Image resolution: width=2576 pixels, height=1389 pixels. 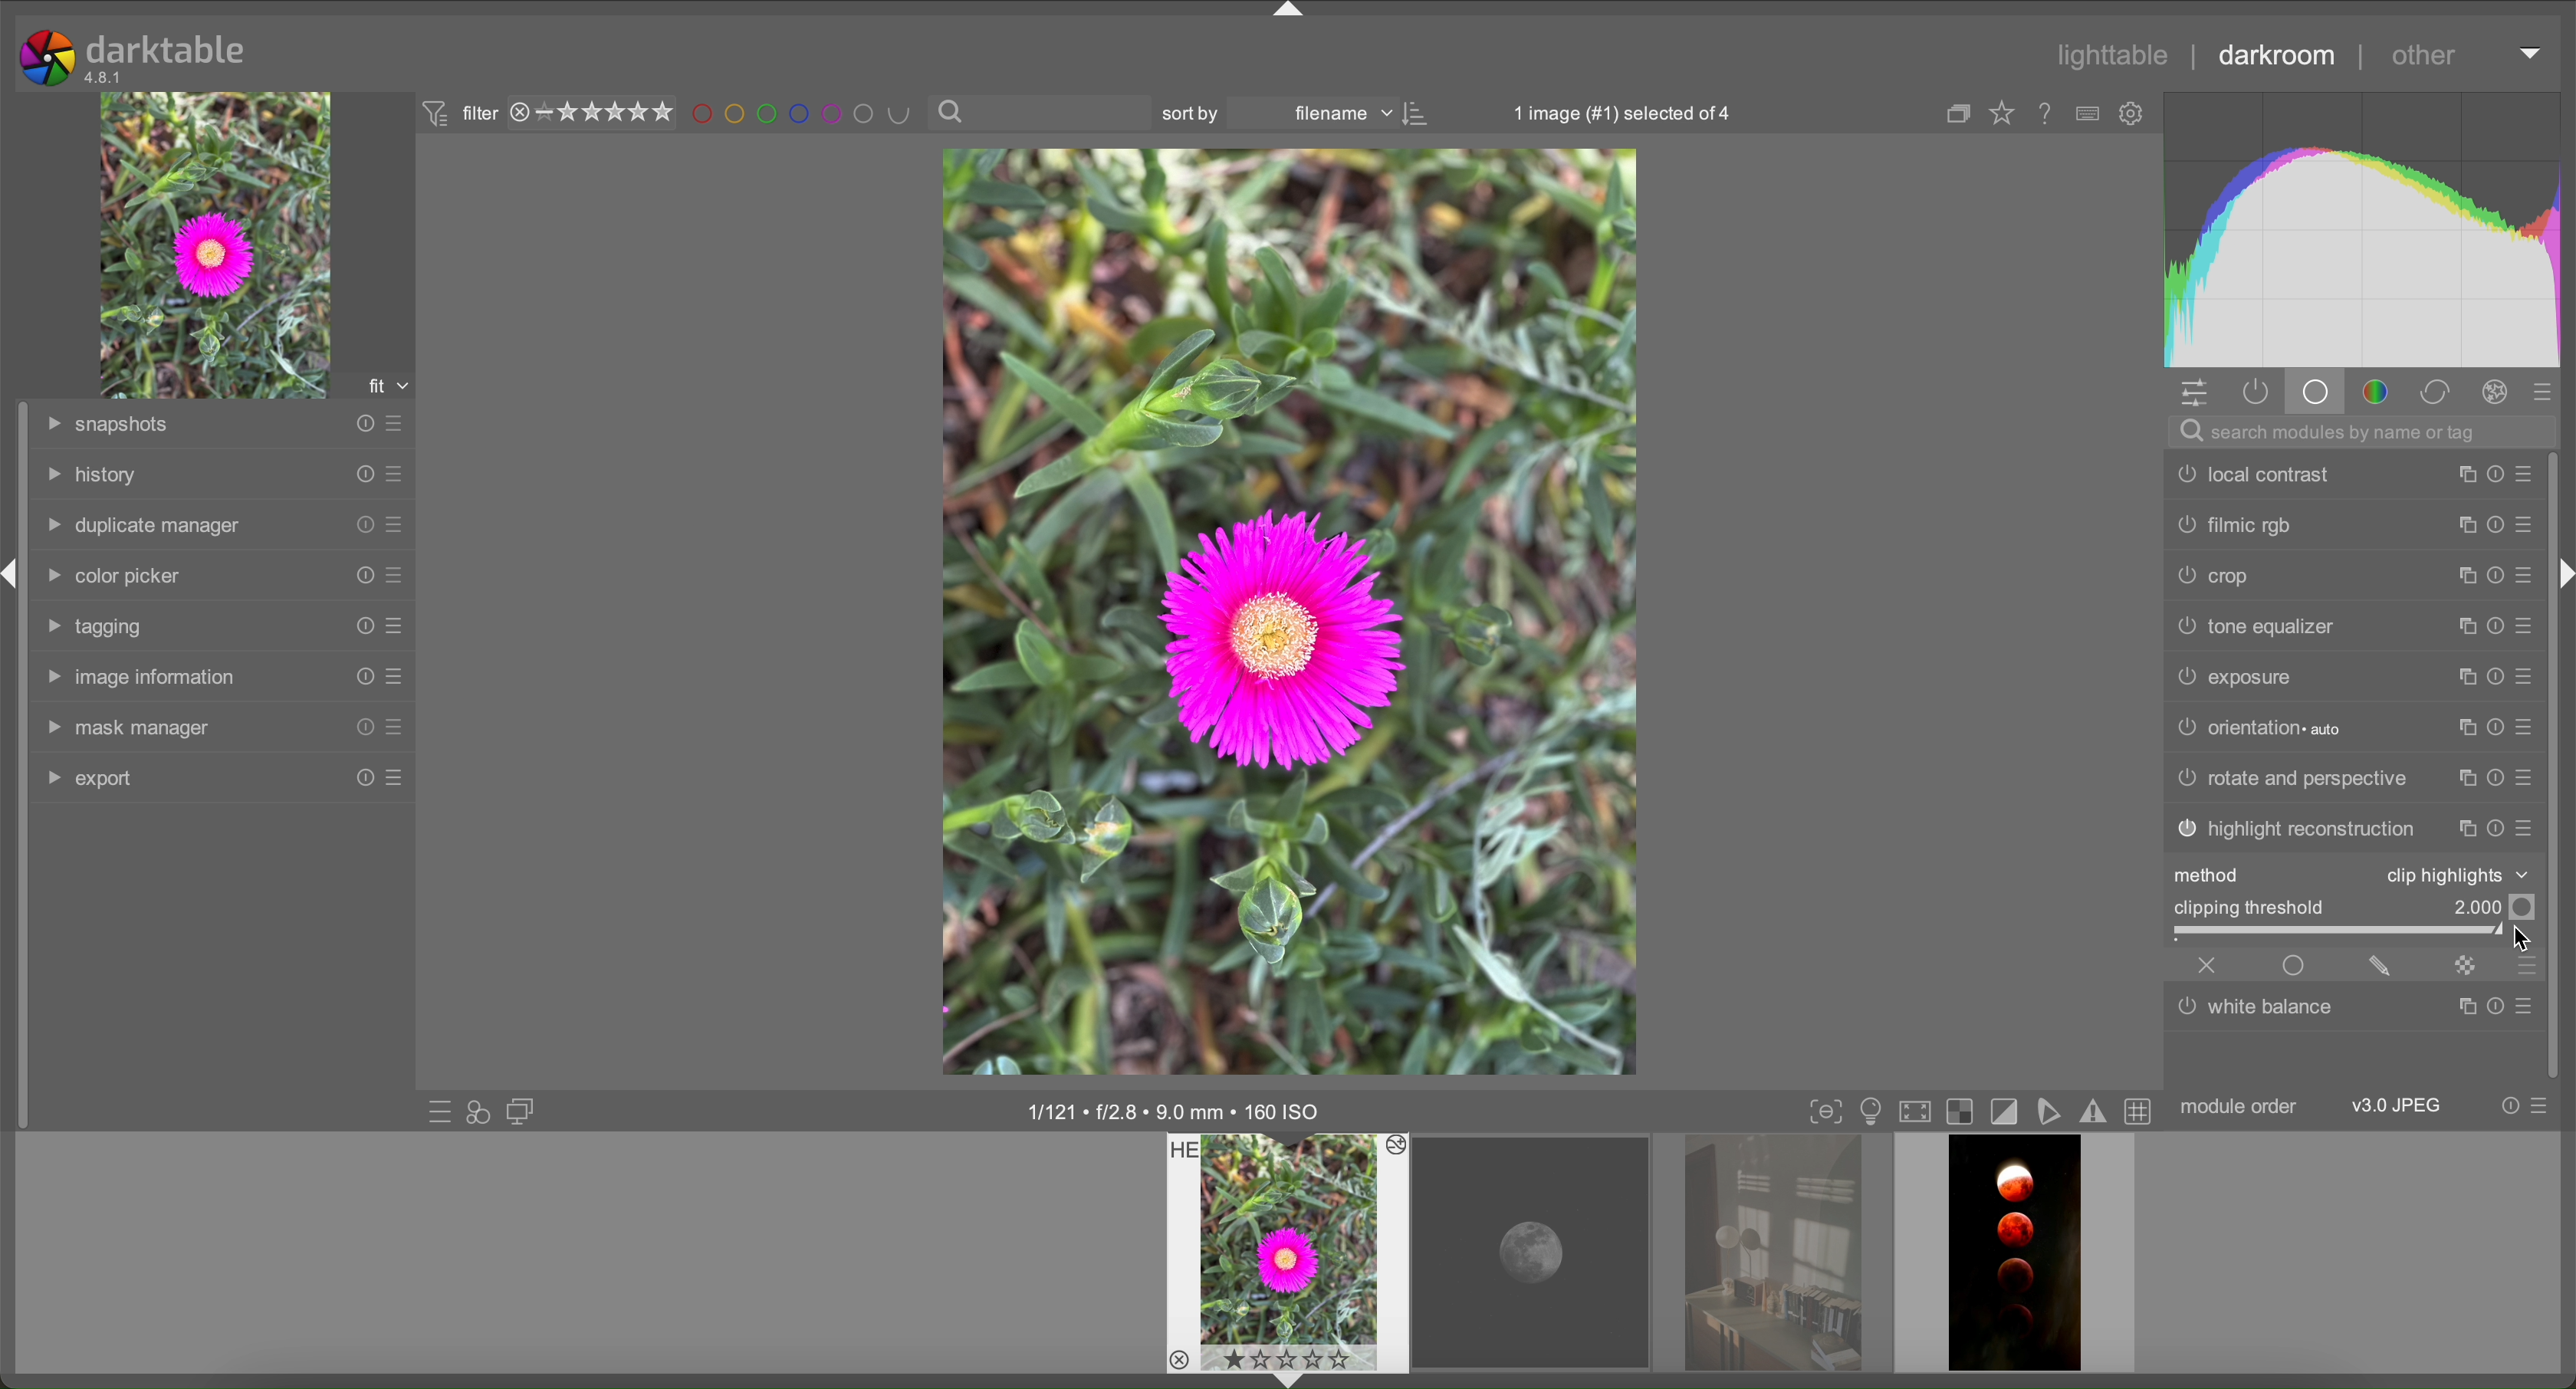 I want to click on snapshots tab, so click(x=108, y=423).